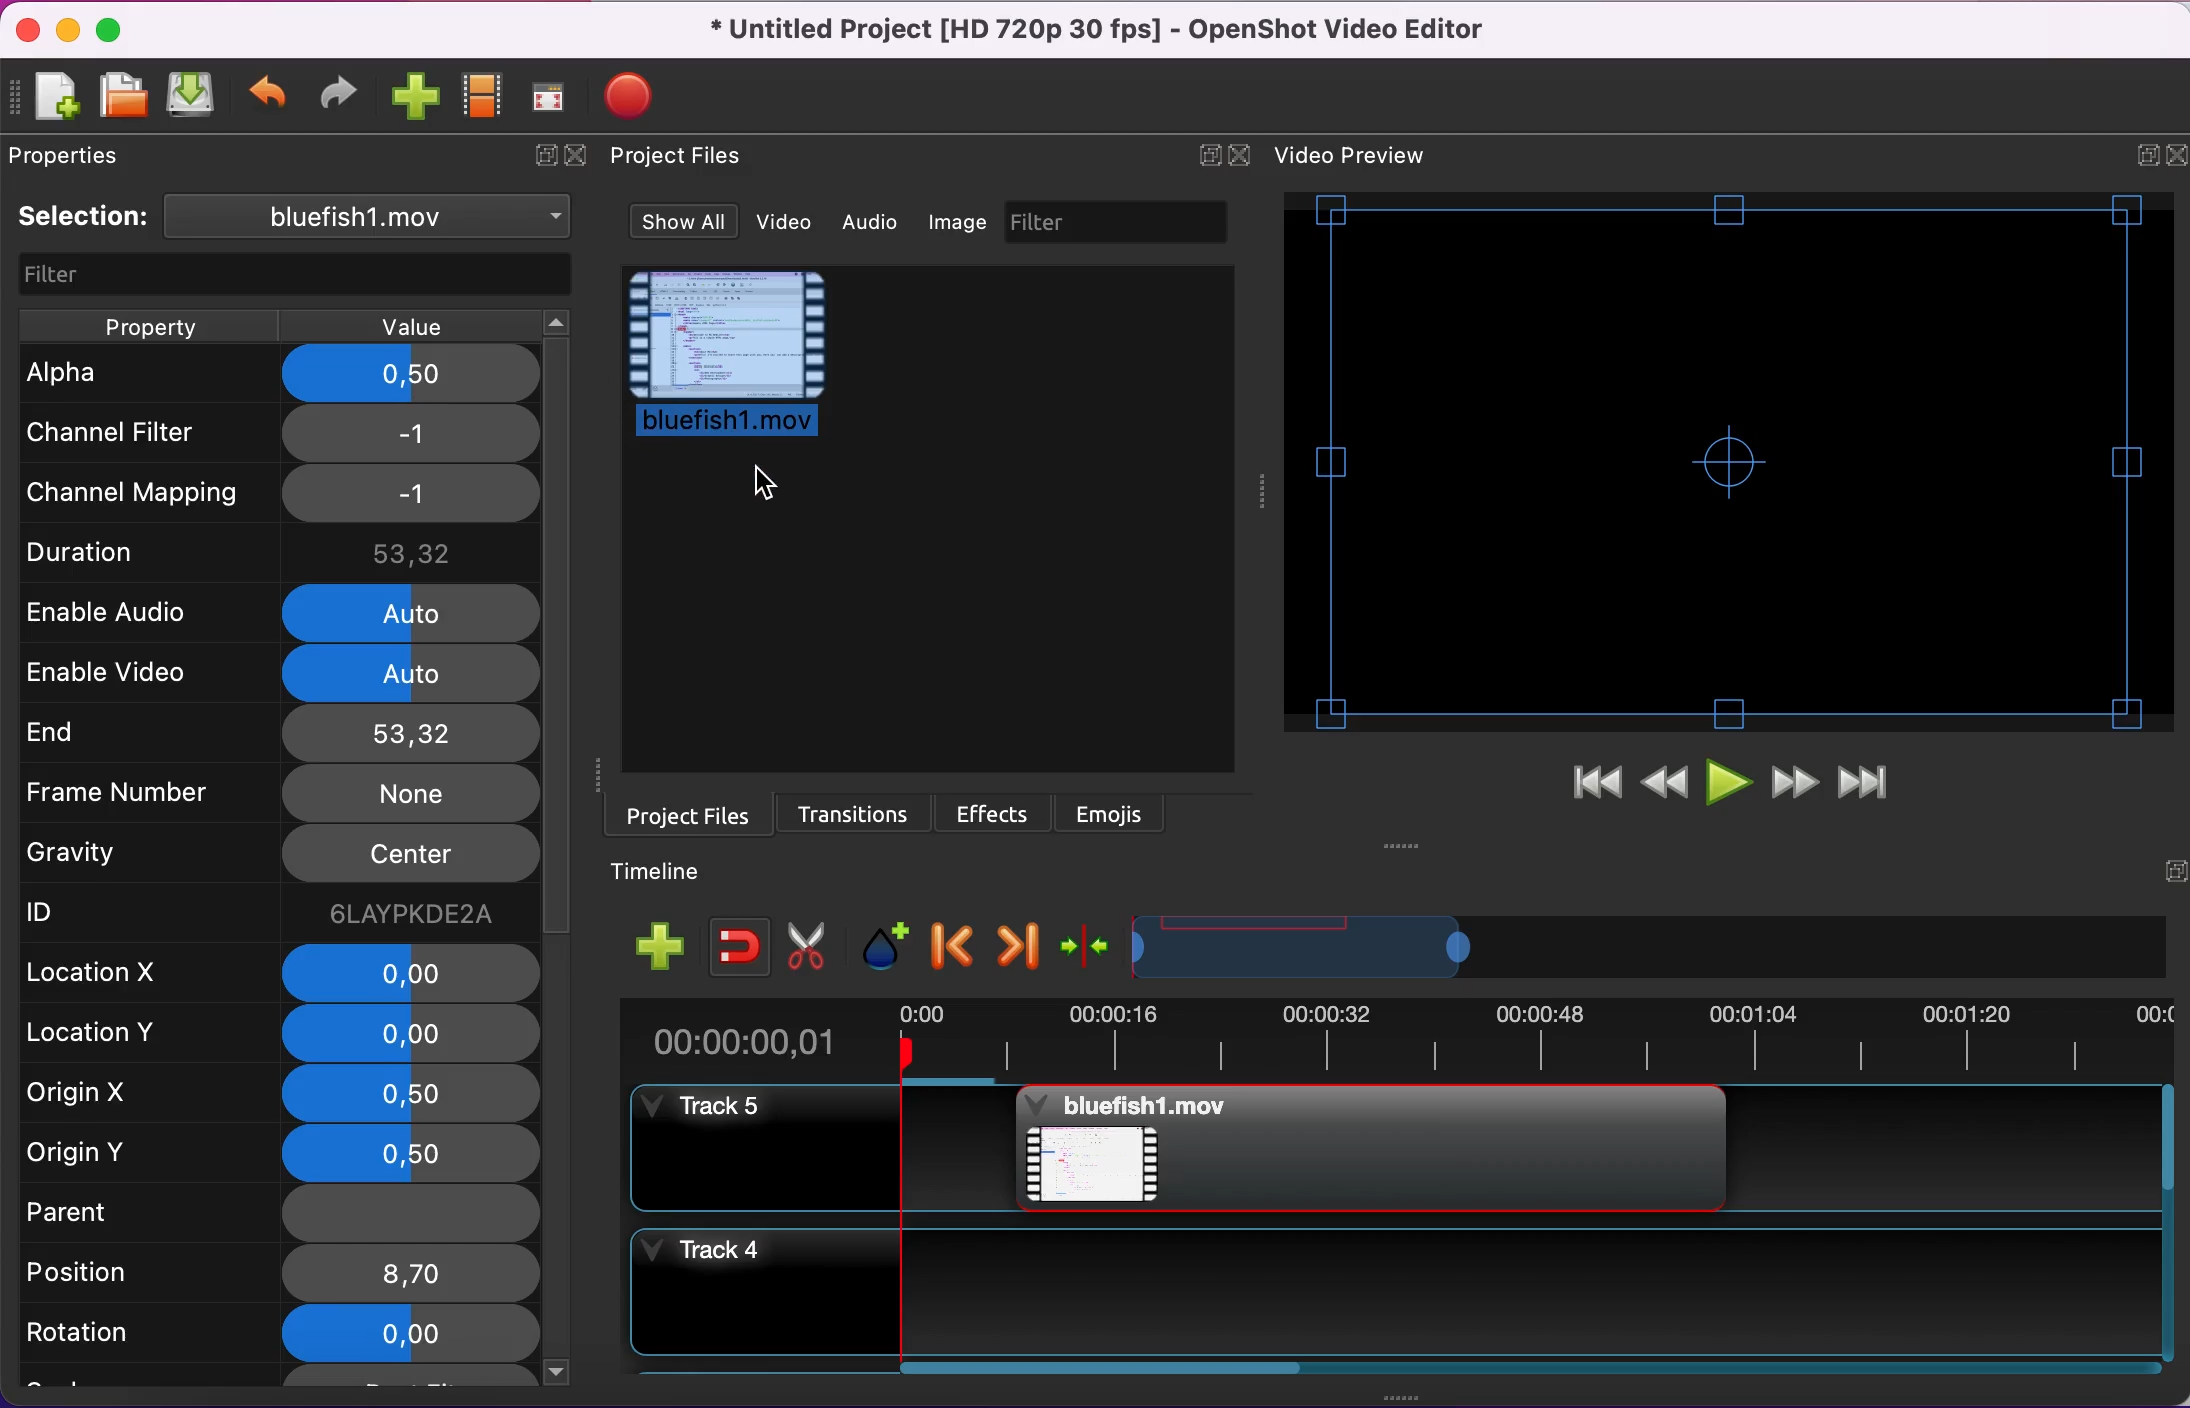  Describe the element at coordinates (114, 1155) in the screenshot. I see `origin y` at that location.